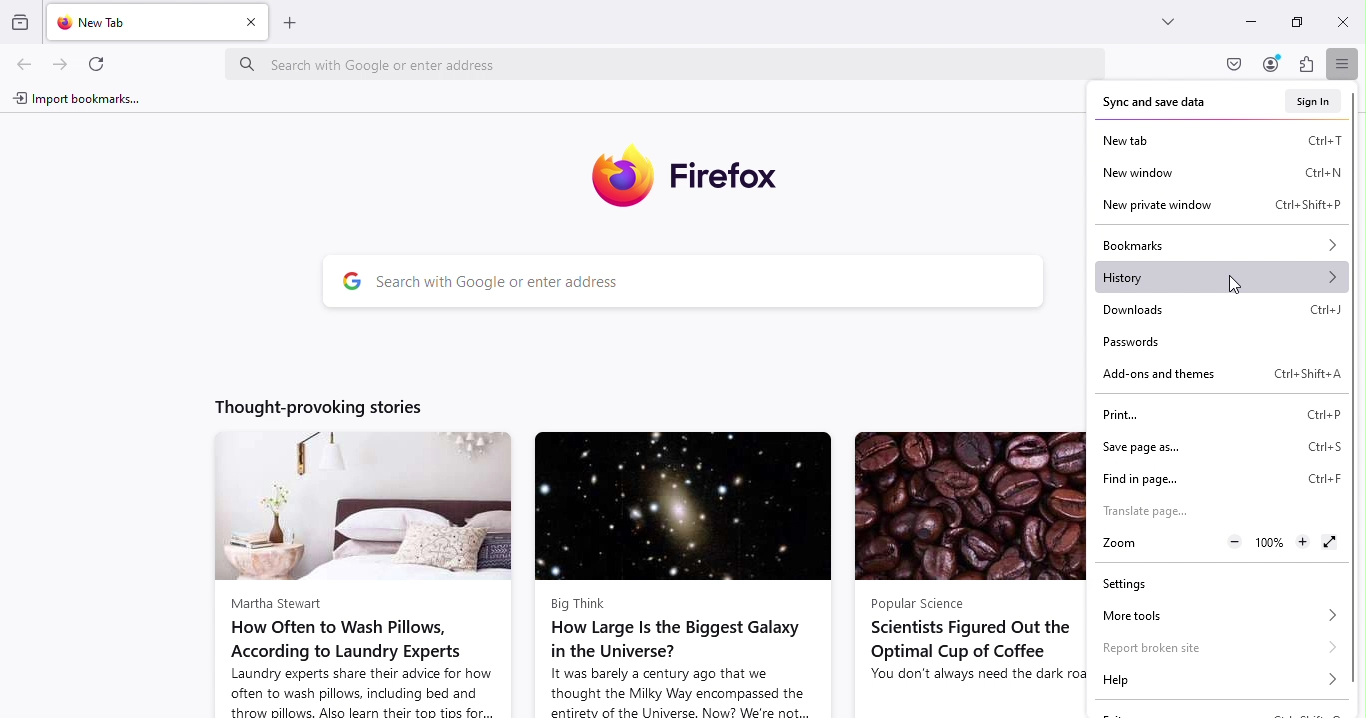 The image size is (1366, 718). Describe the element at coordinates (336, 403) in the screenshot. I see `Thought-provoking stories` at that location.